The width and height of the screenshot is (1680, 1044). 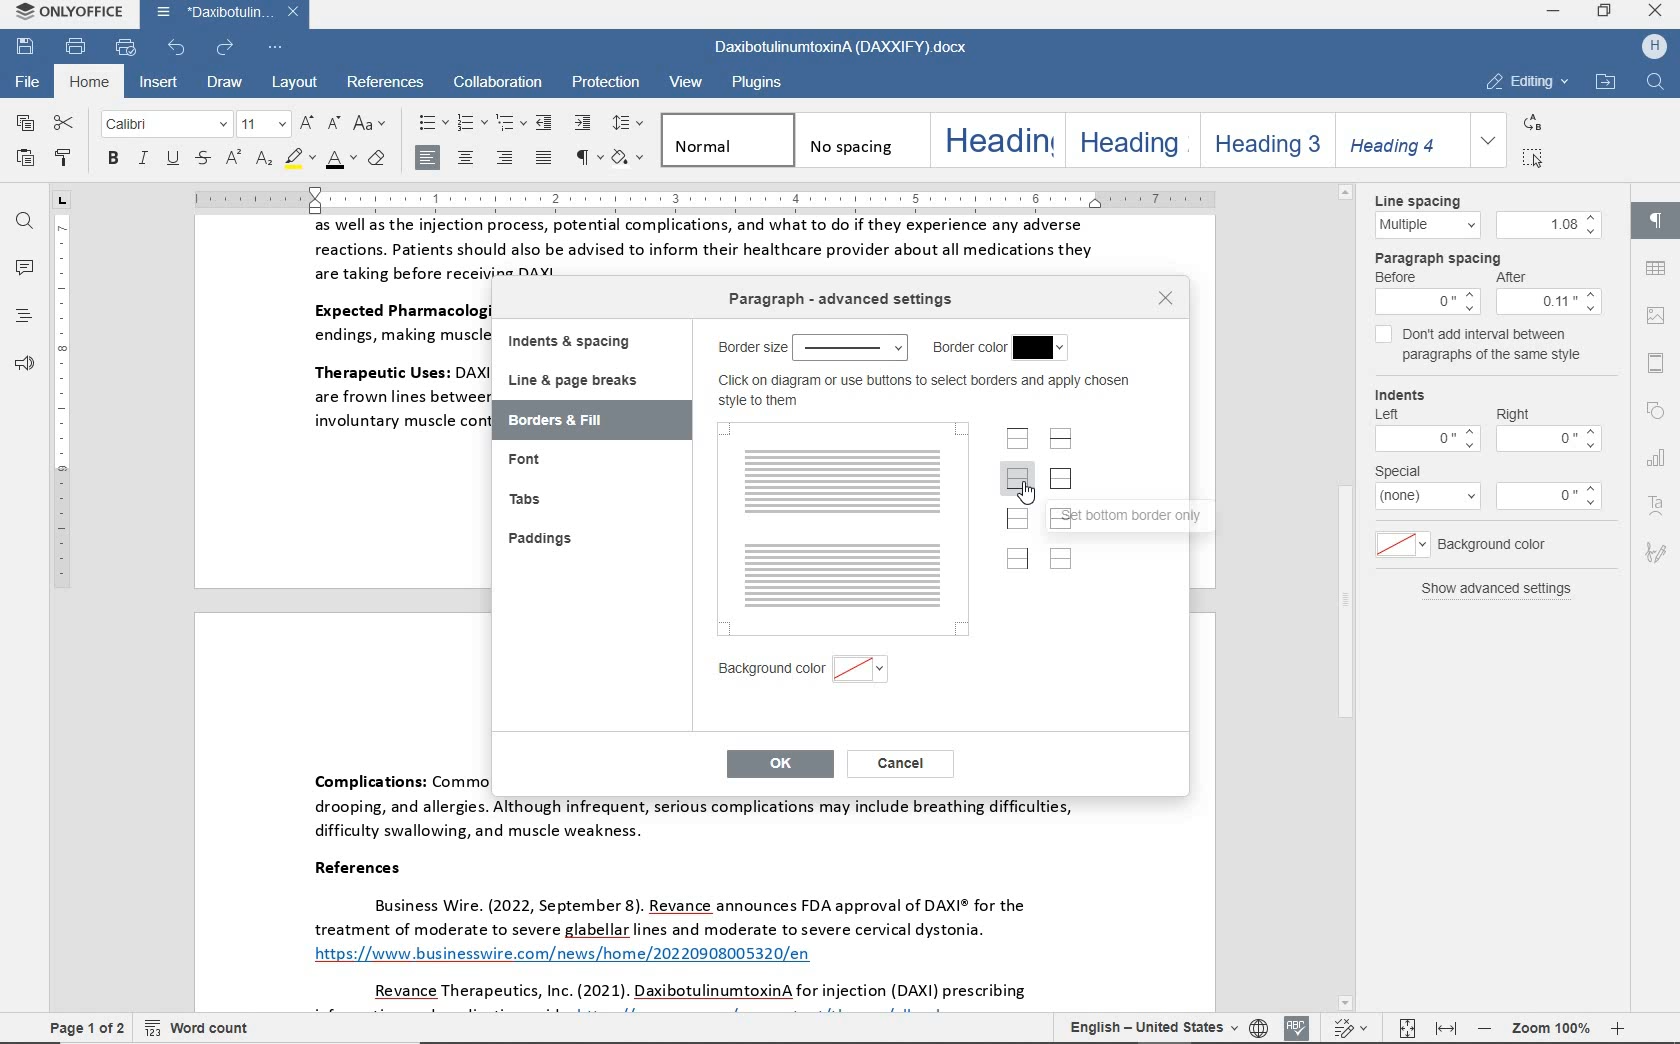 I want to click on line & page breaks, so click(x=584, y=382).